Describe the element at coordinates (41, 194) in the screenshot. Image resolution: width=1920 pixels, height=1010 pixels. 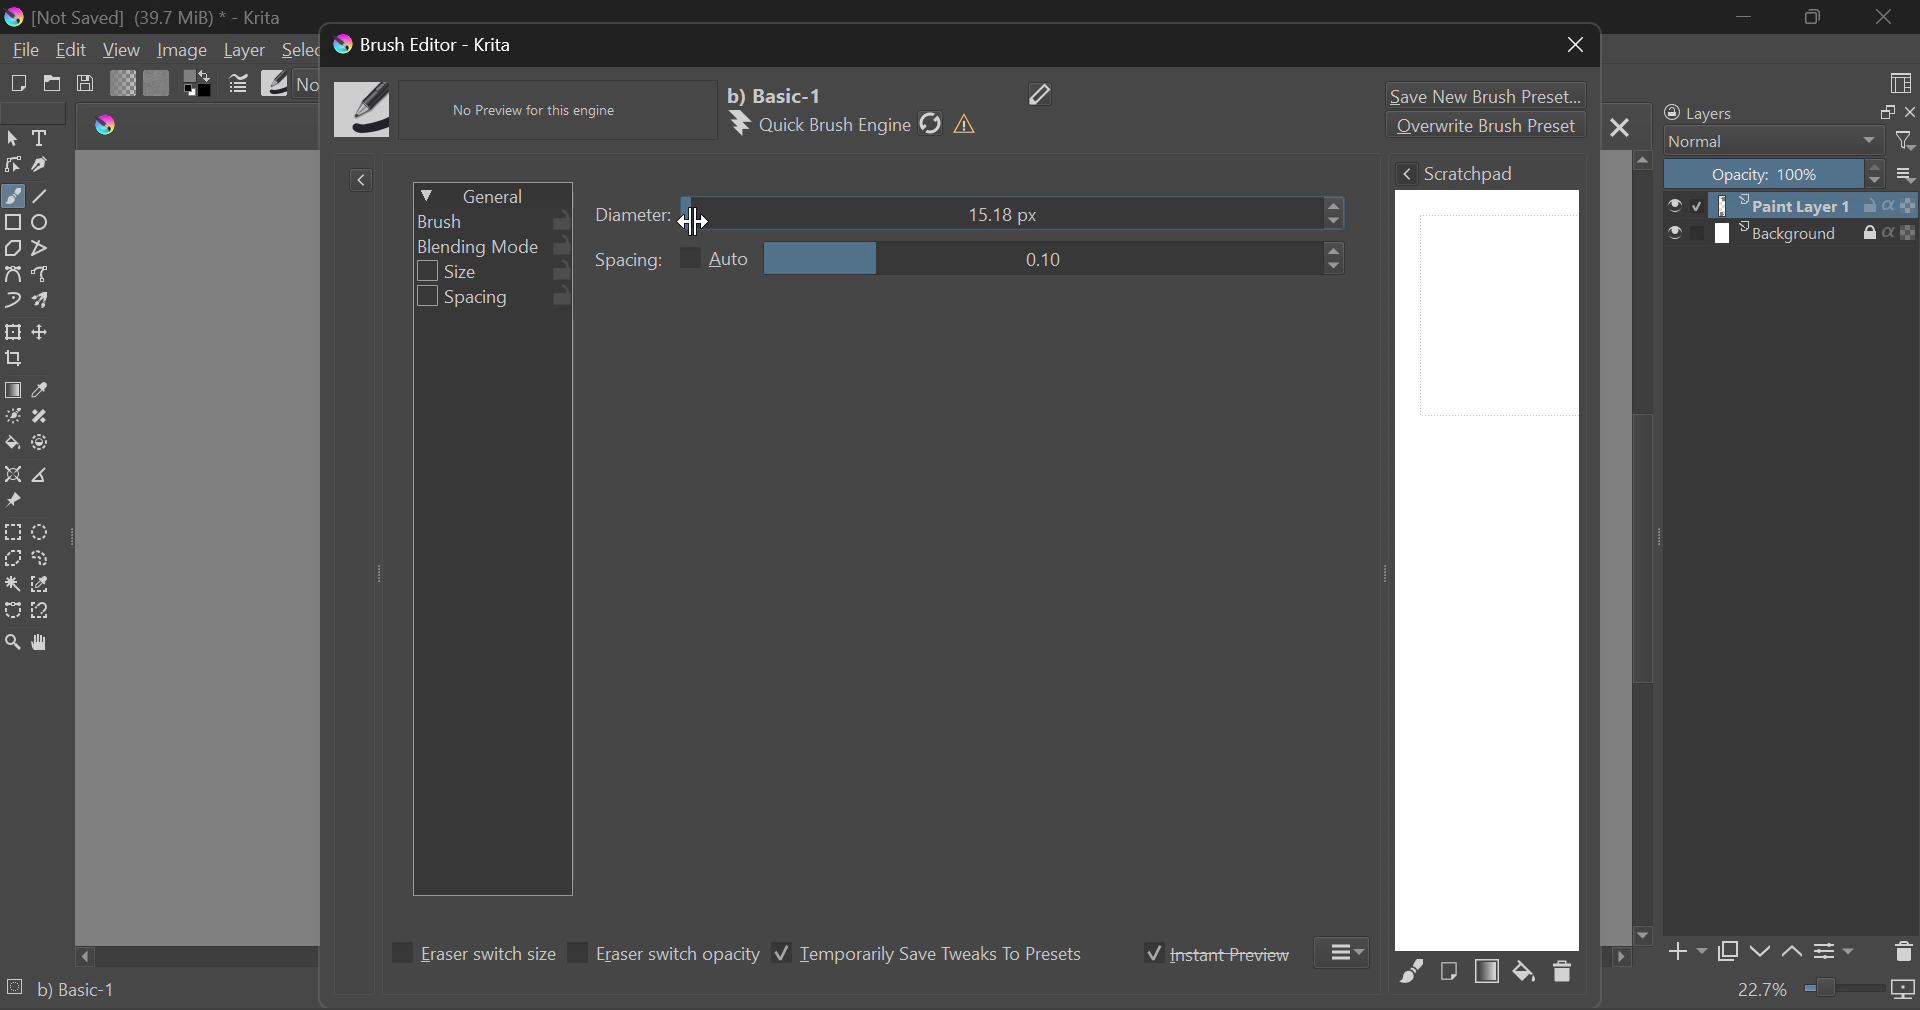
I see `Line` at that location.